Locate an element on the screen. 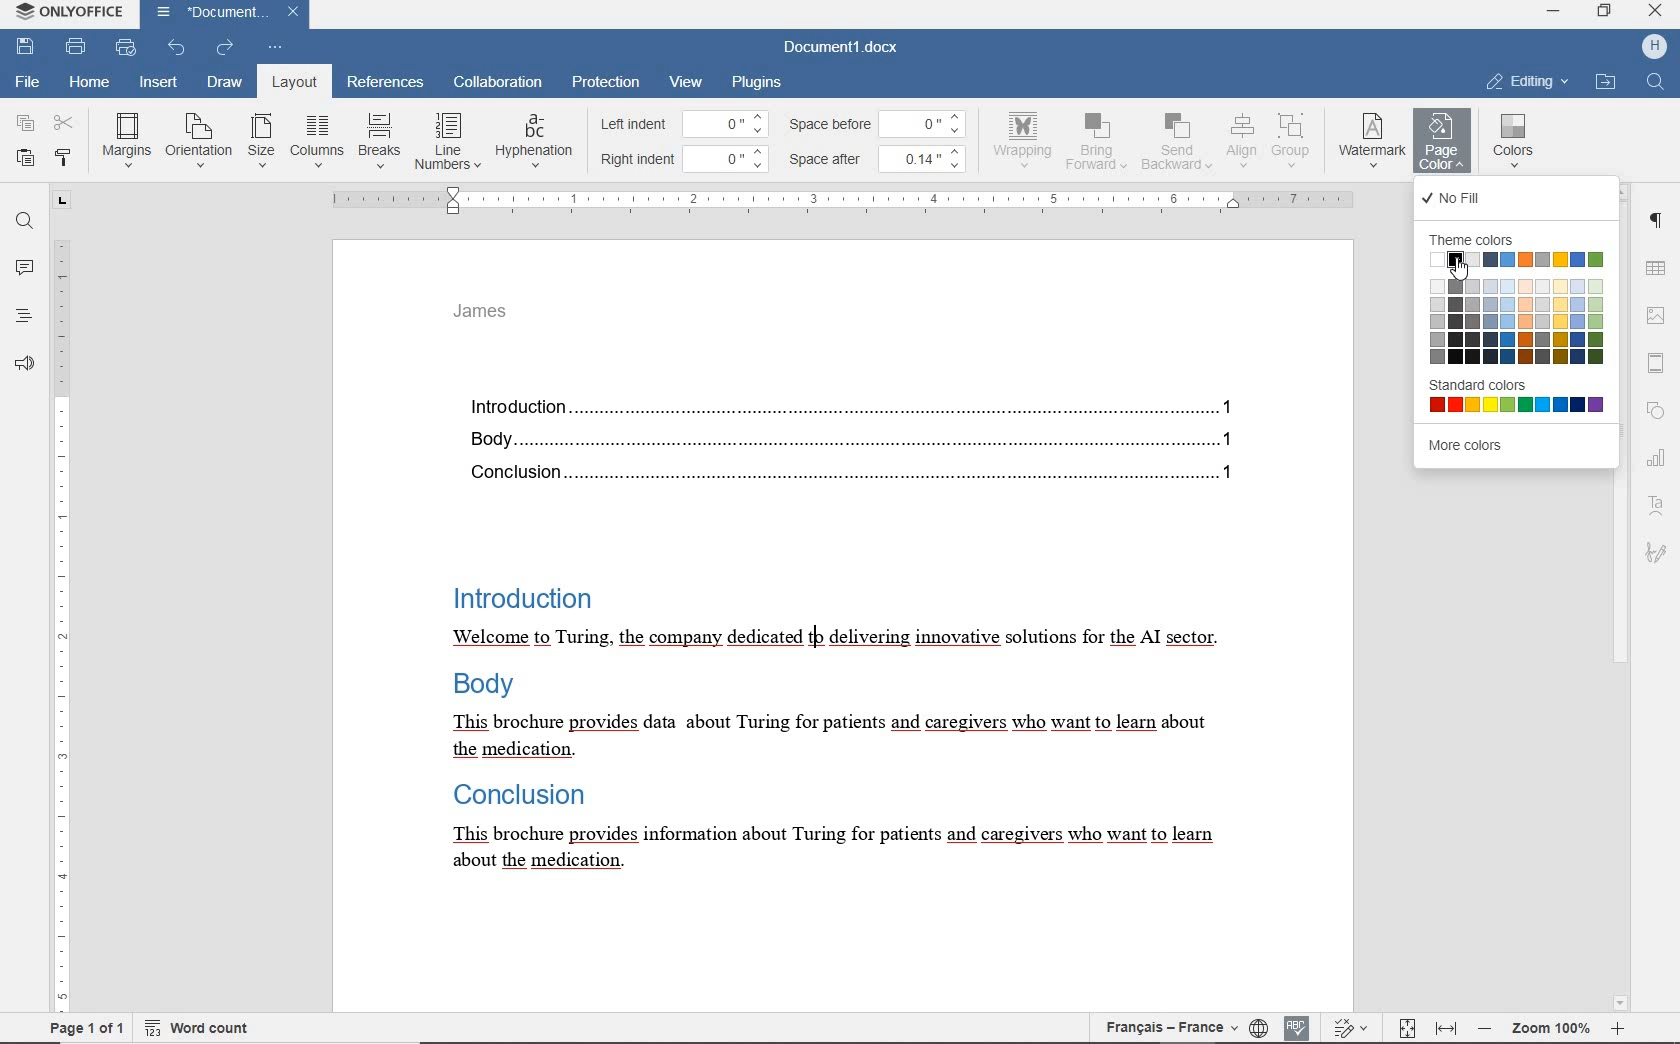 This screenshot has width=1680, height=1044. size is located at coordinates (261, 141).